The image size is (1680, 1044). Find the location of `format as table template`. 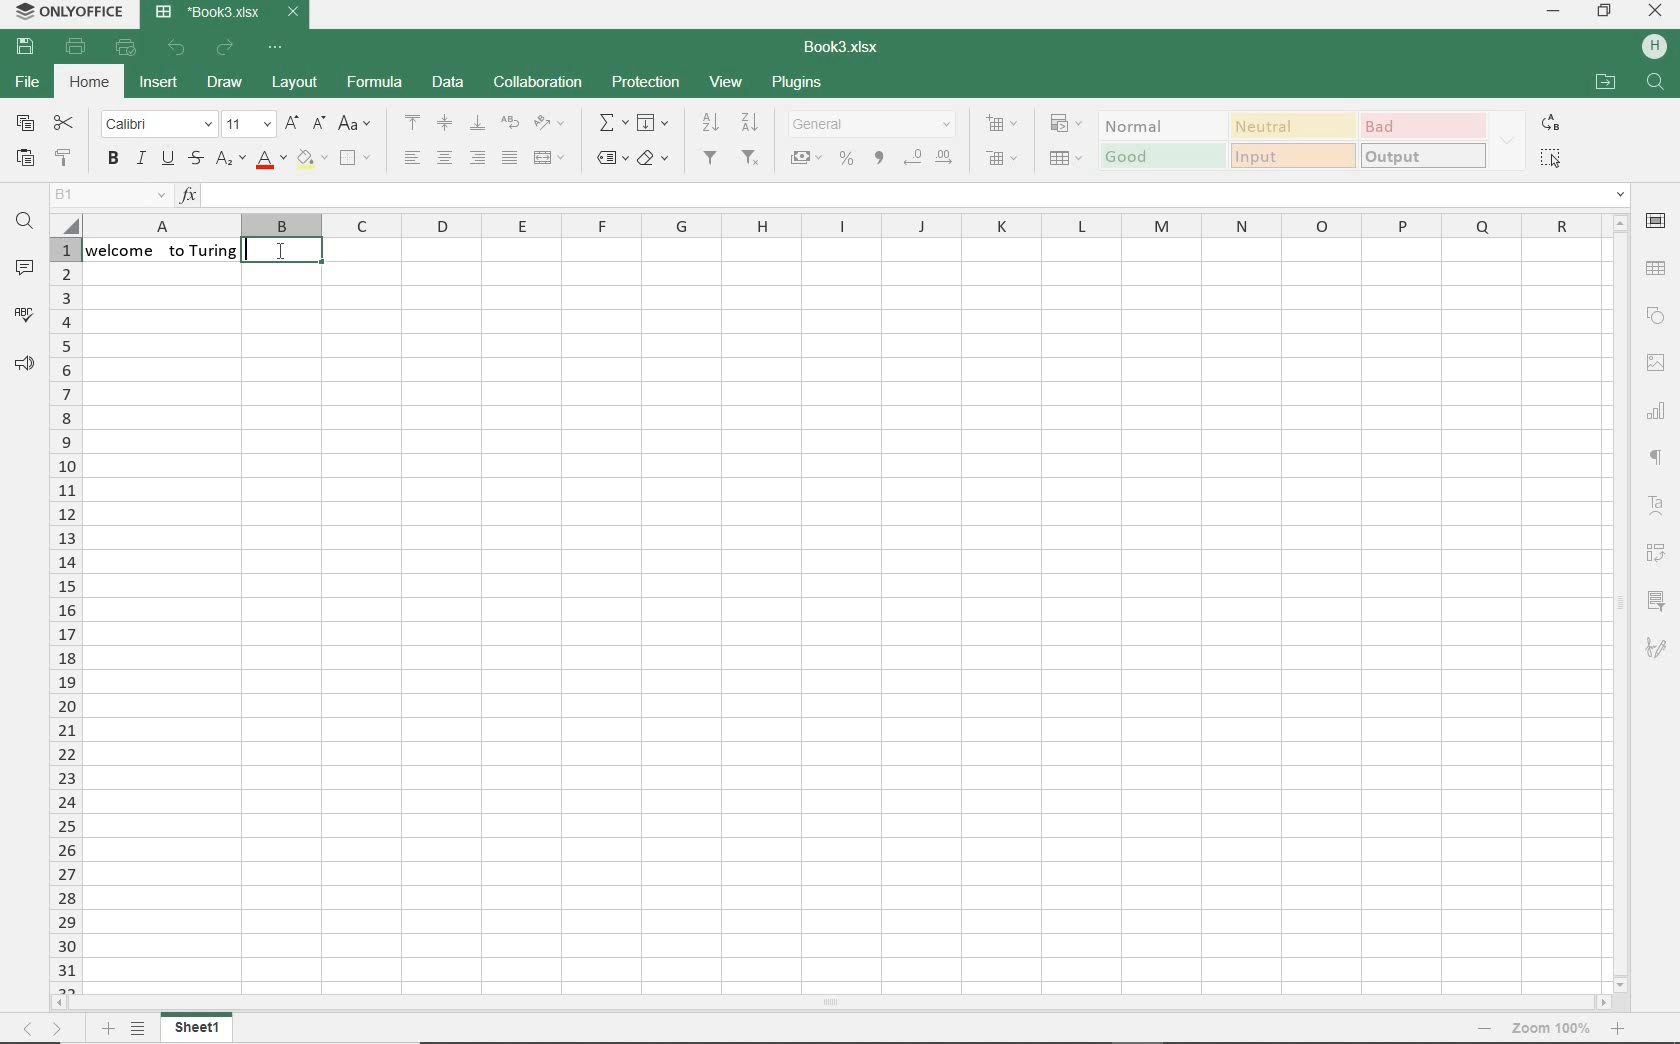

format as table template is located at coordinates (1065, 159).